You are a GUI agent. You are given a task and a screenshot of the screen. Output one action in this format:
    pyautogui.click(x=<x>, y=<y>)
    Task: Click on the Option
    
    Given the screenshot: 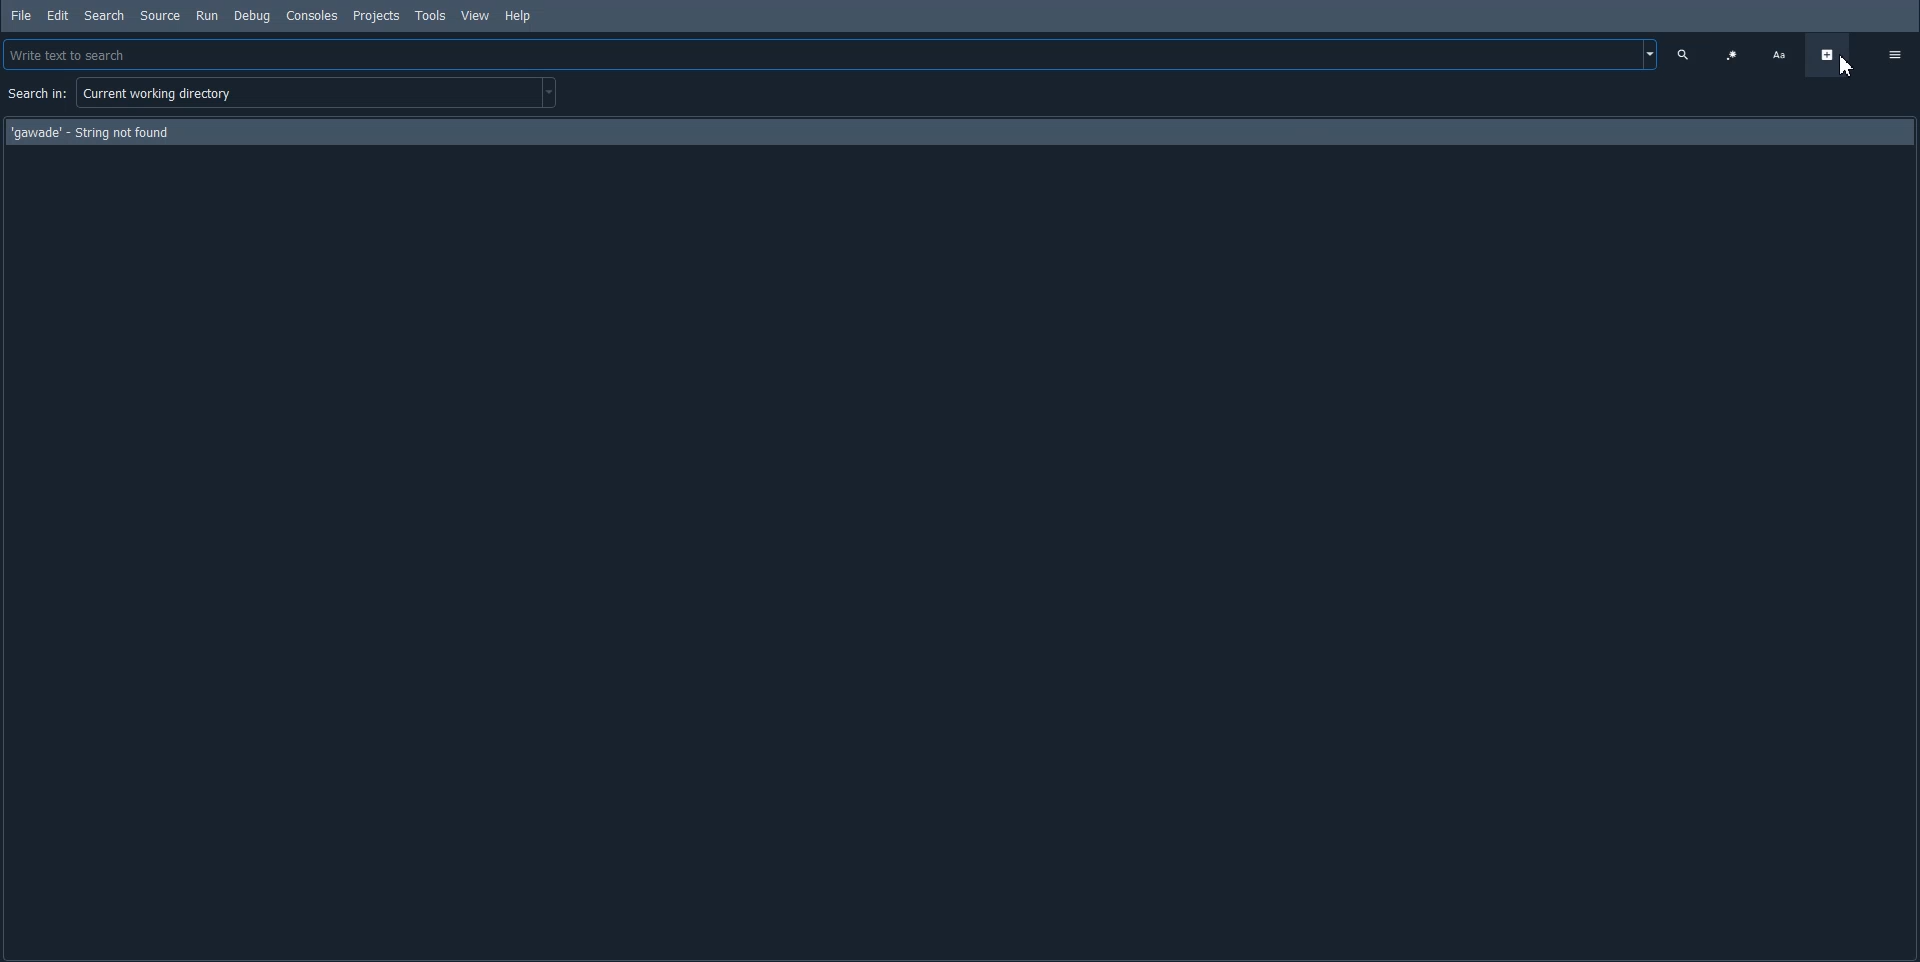 What is the action you would take?
    pyautogui.click(x=1895, y=53)
    